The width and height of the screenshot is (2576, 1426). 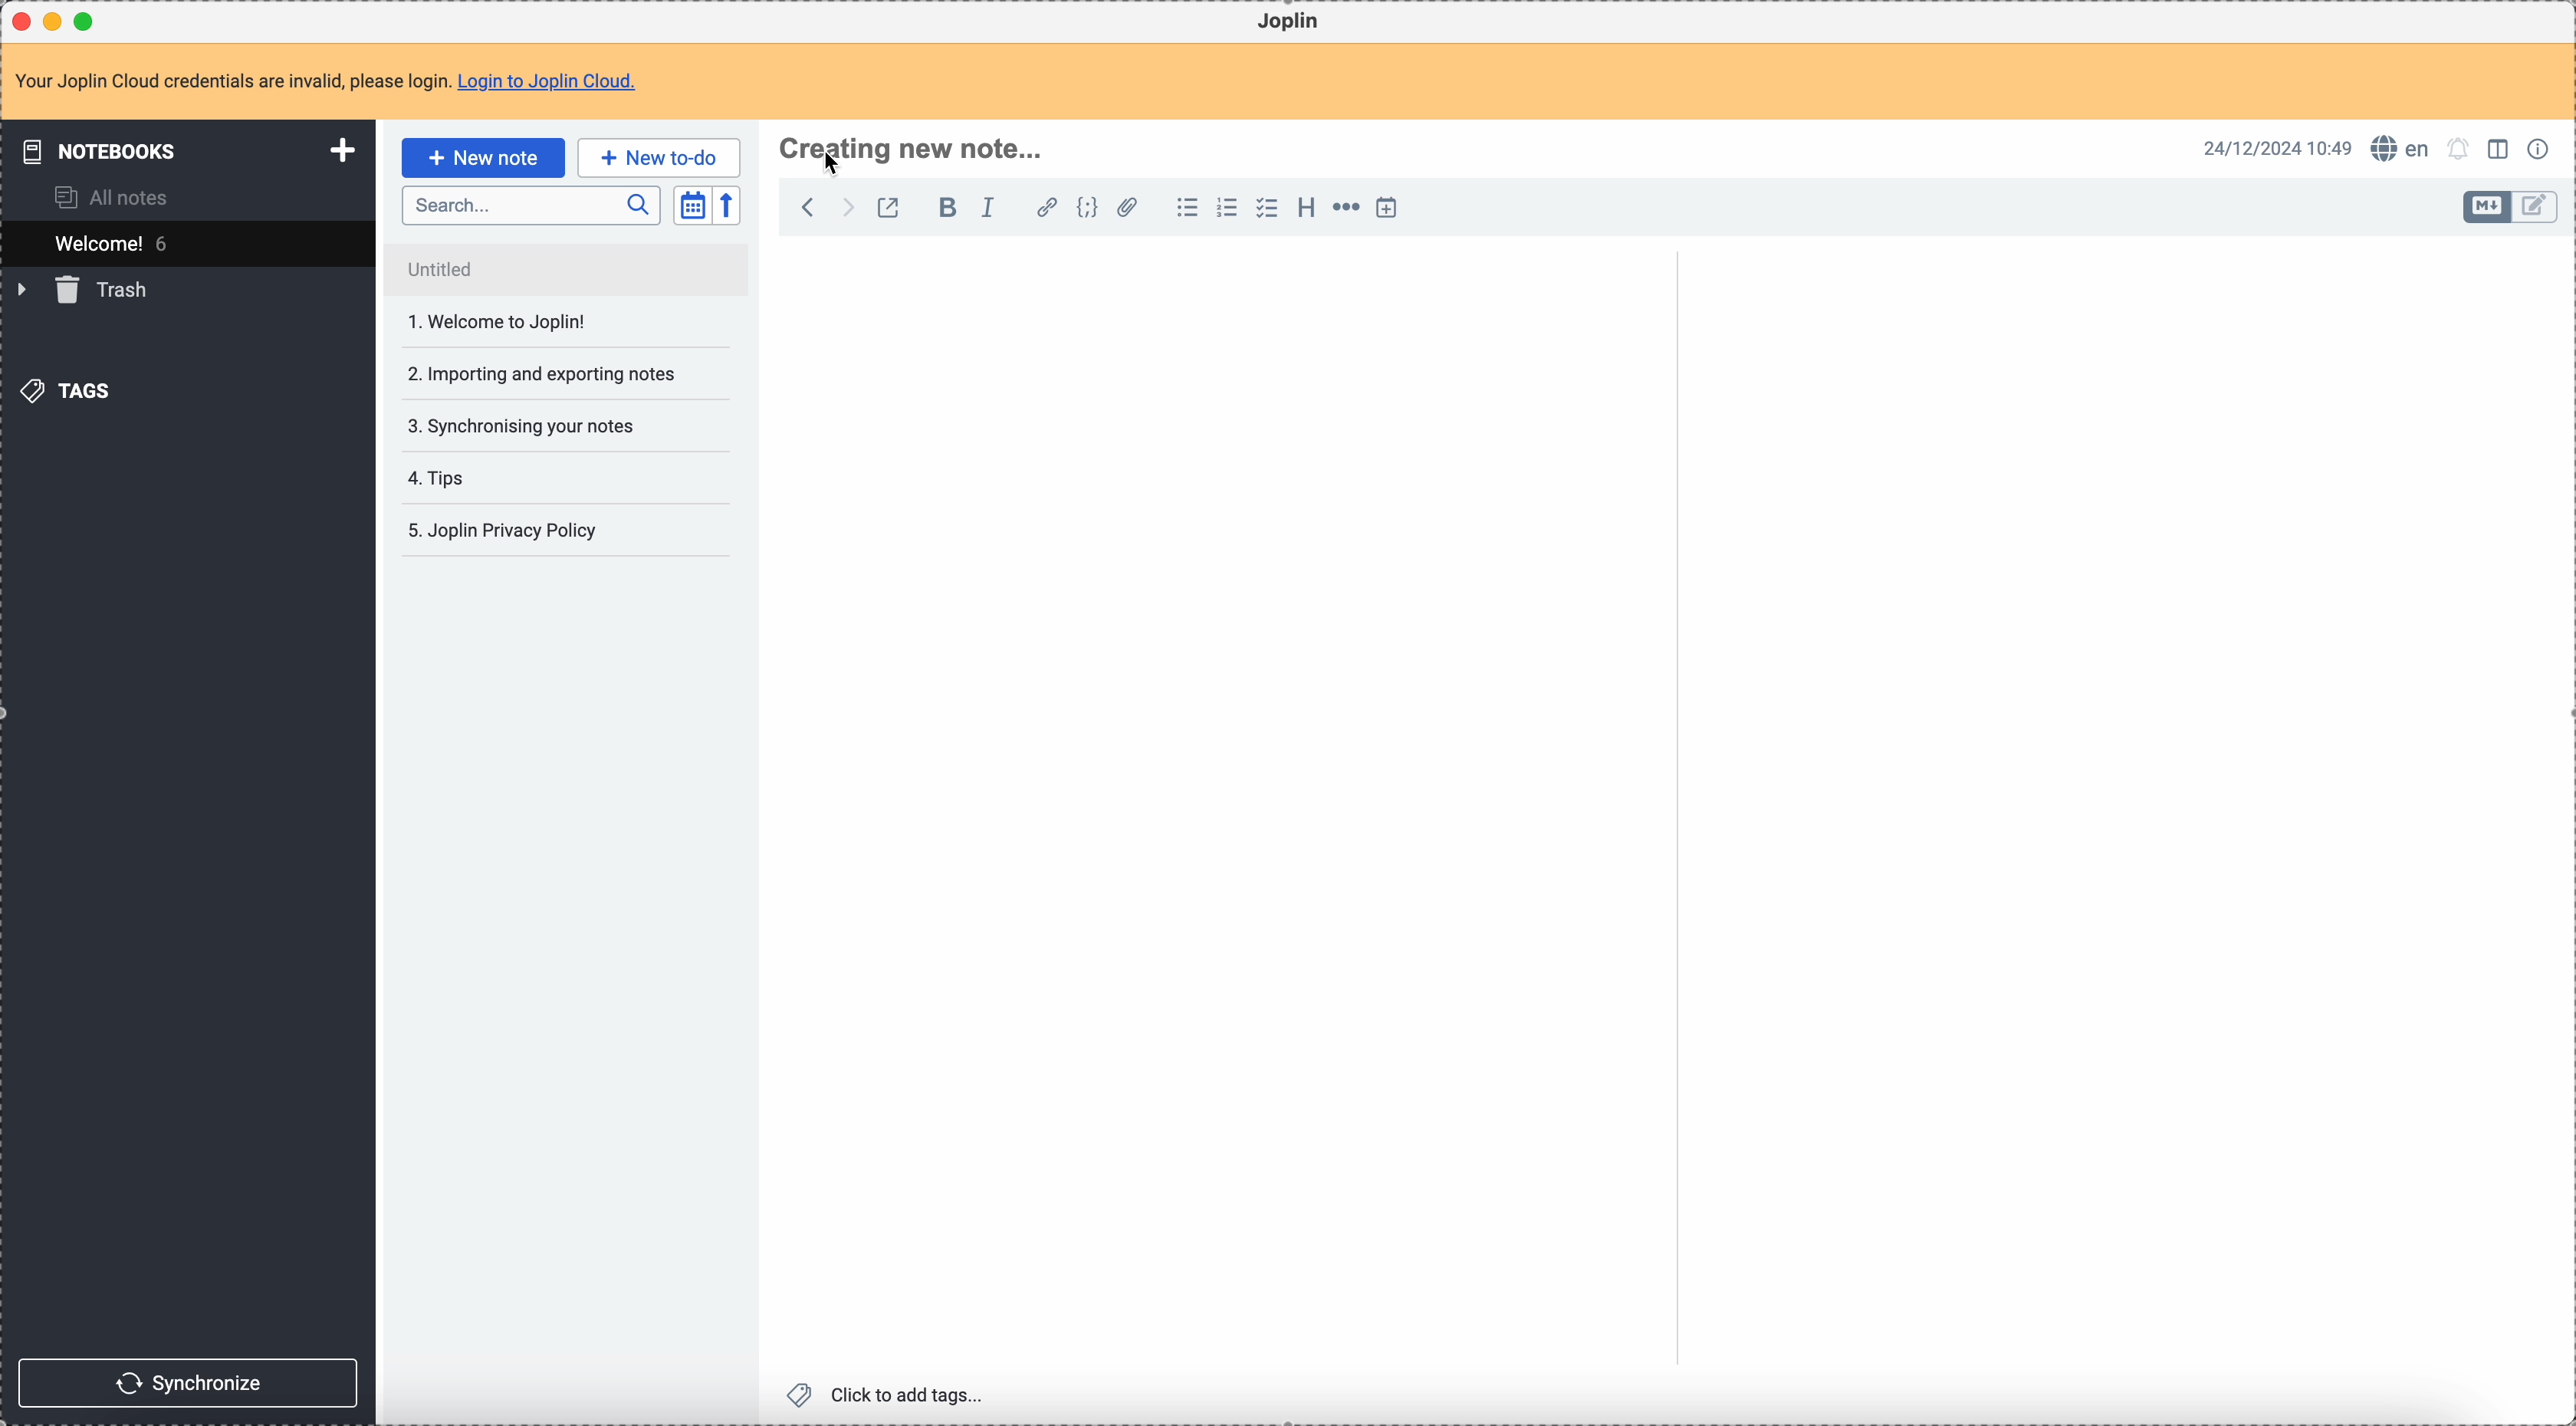 I want to click on welcome, so click(x=187, y=243).